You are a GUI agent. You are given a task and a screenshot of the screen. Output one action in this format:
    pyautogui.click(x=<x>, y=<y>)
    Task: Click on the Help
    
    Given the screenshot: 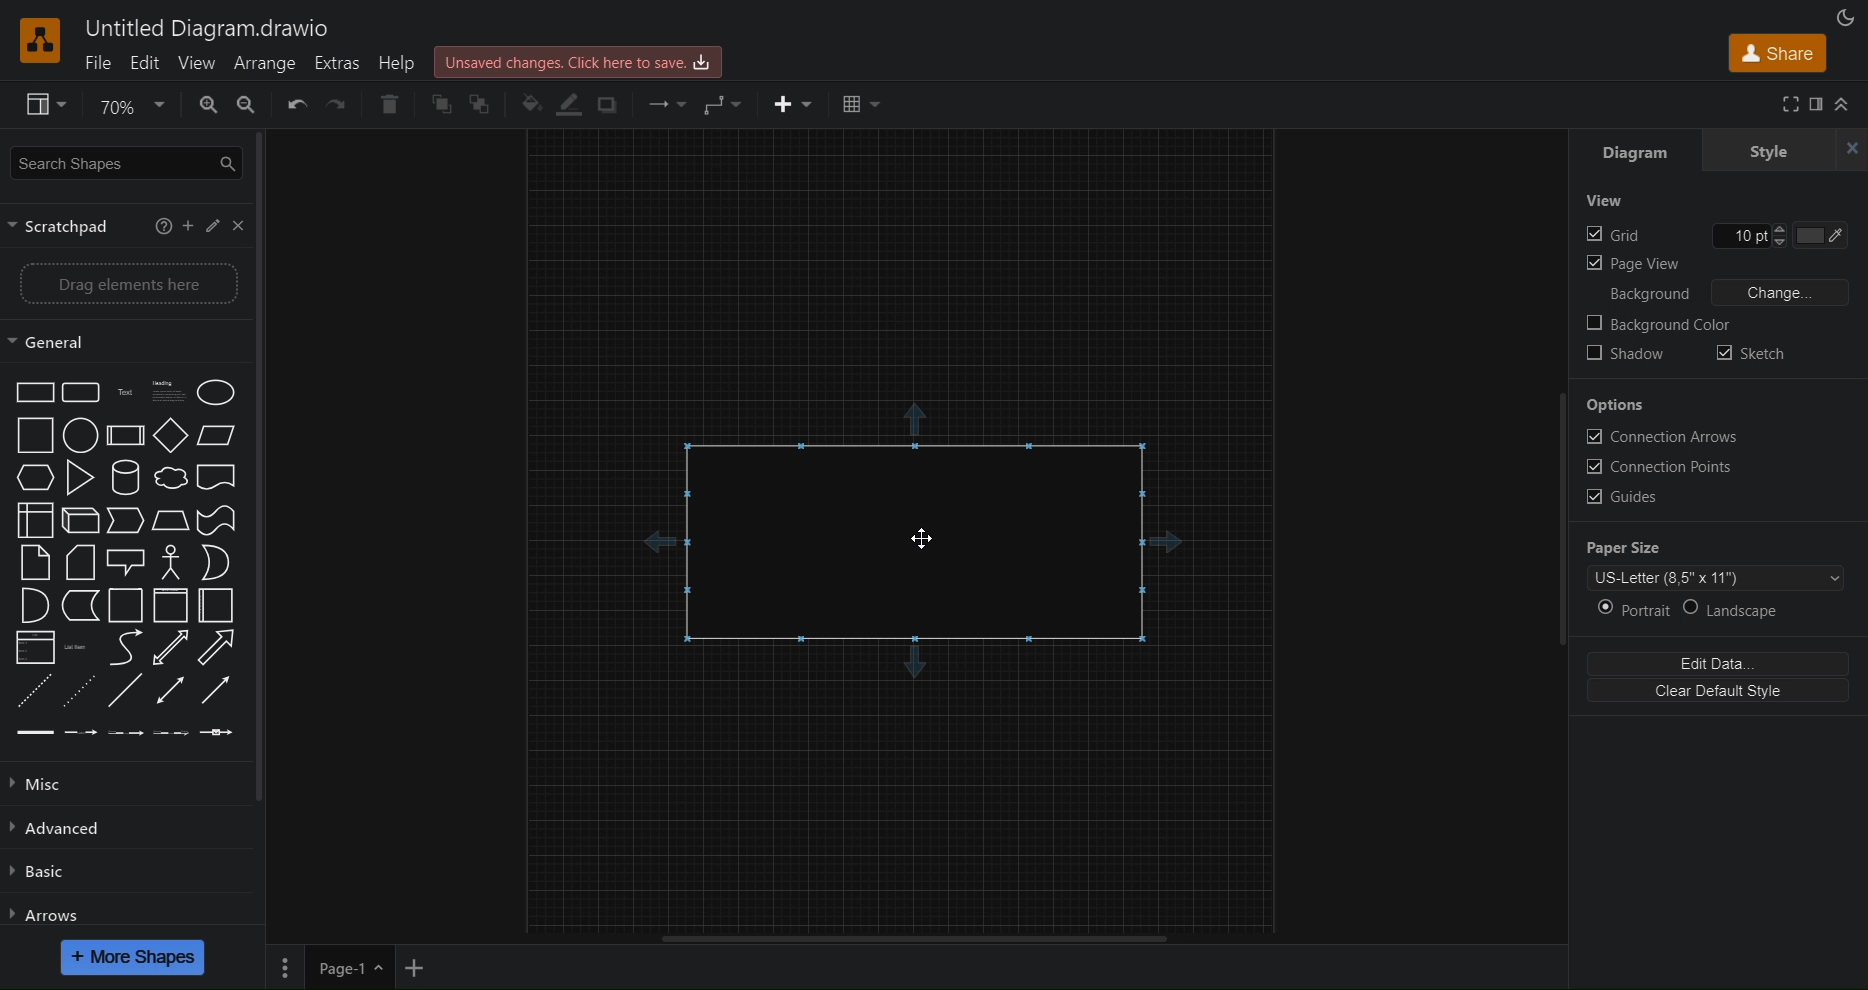 What is the action you would take?
    pyautogui.click(x=403, y=64)
    